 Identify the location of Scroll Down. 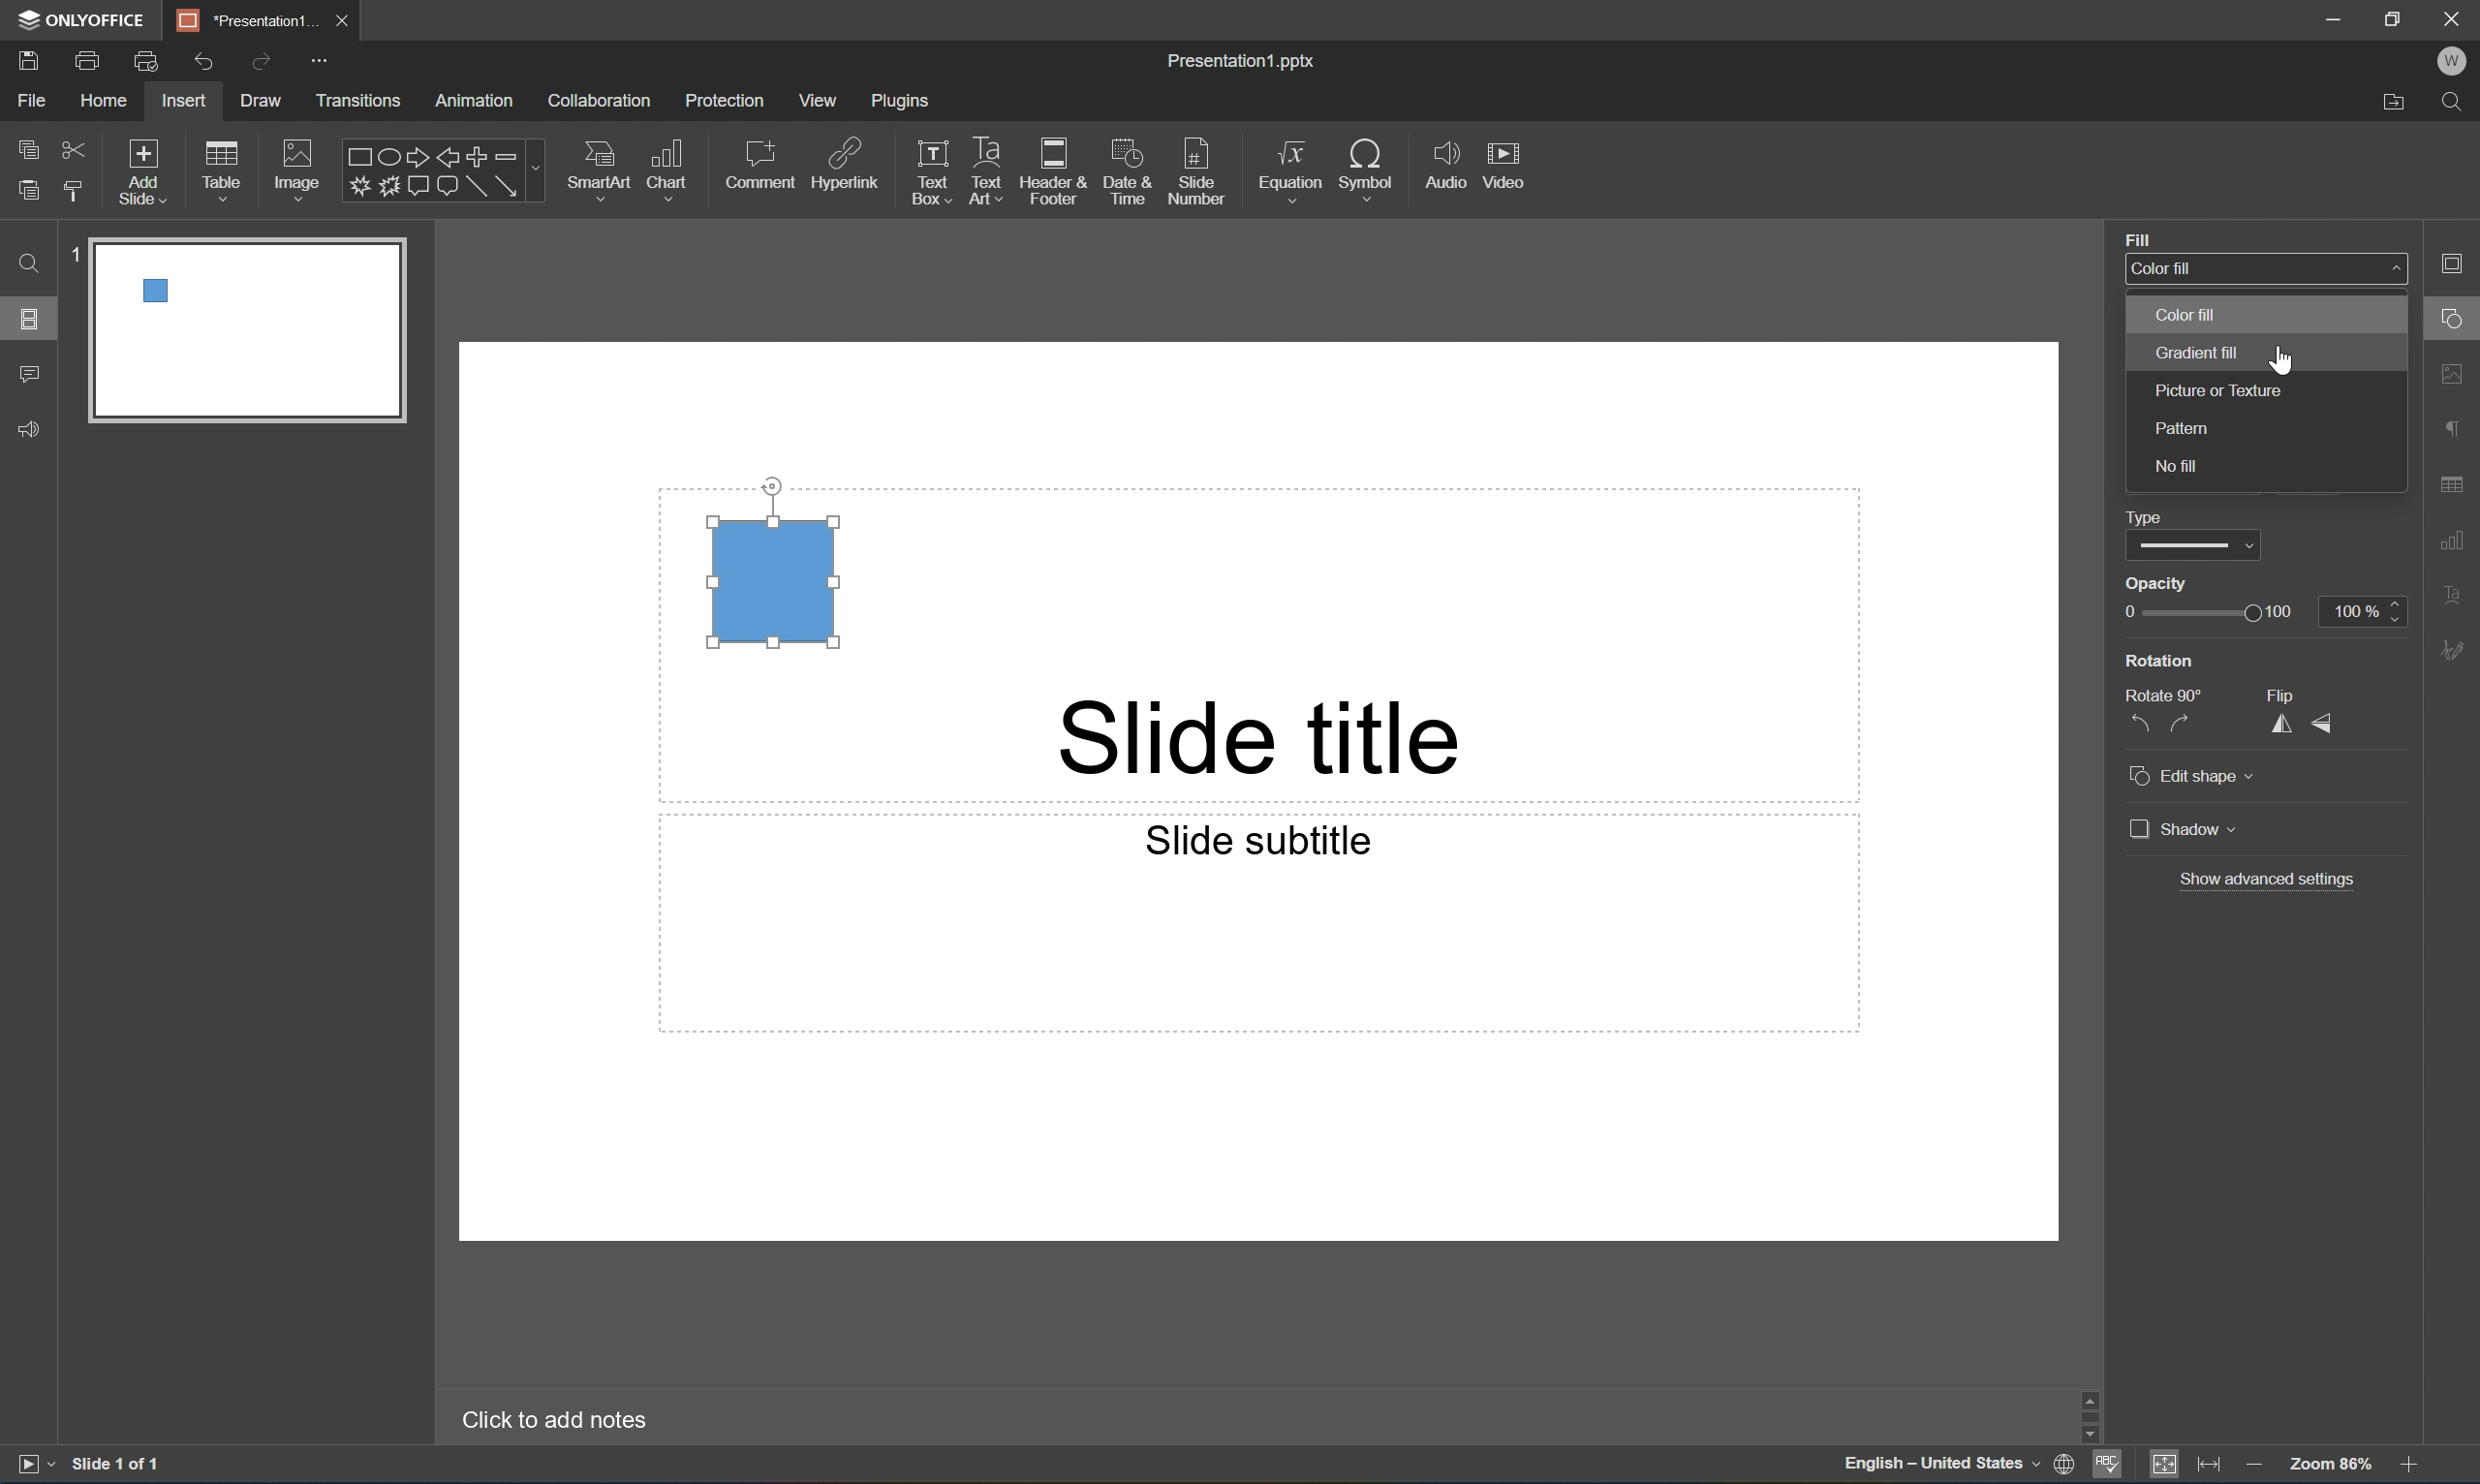
(2410, 1435).